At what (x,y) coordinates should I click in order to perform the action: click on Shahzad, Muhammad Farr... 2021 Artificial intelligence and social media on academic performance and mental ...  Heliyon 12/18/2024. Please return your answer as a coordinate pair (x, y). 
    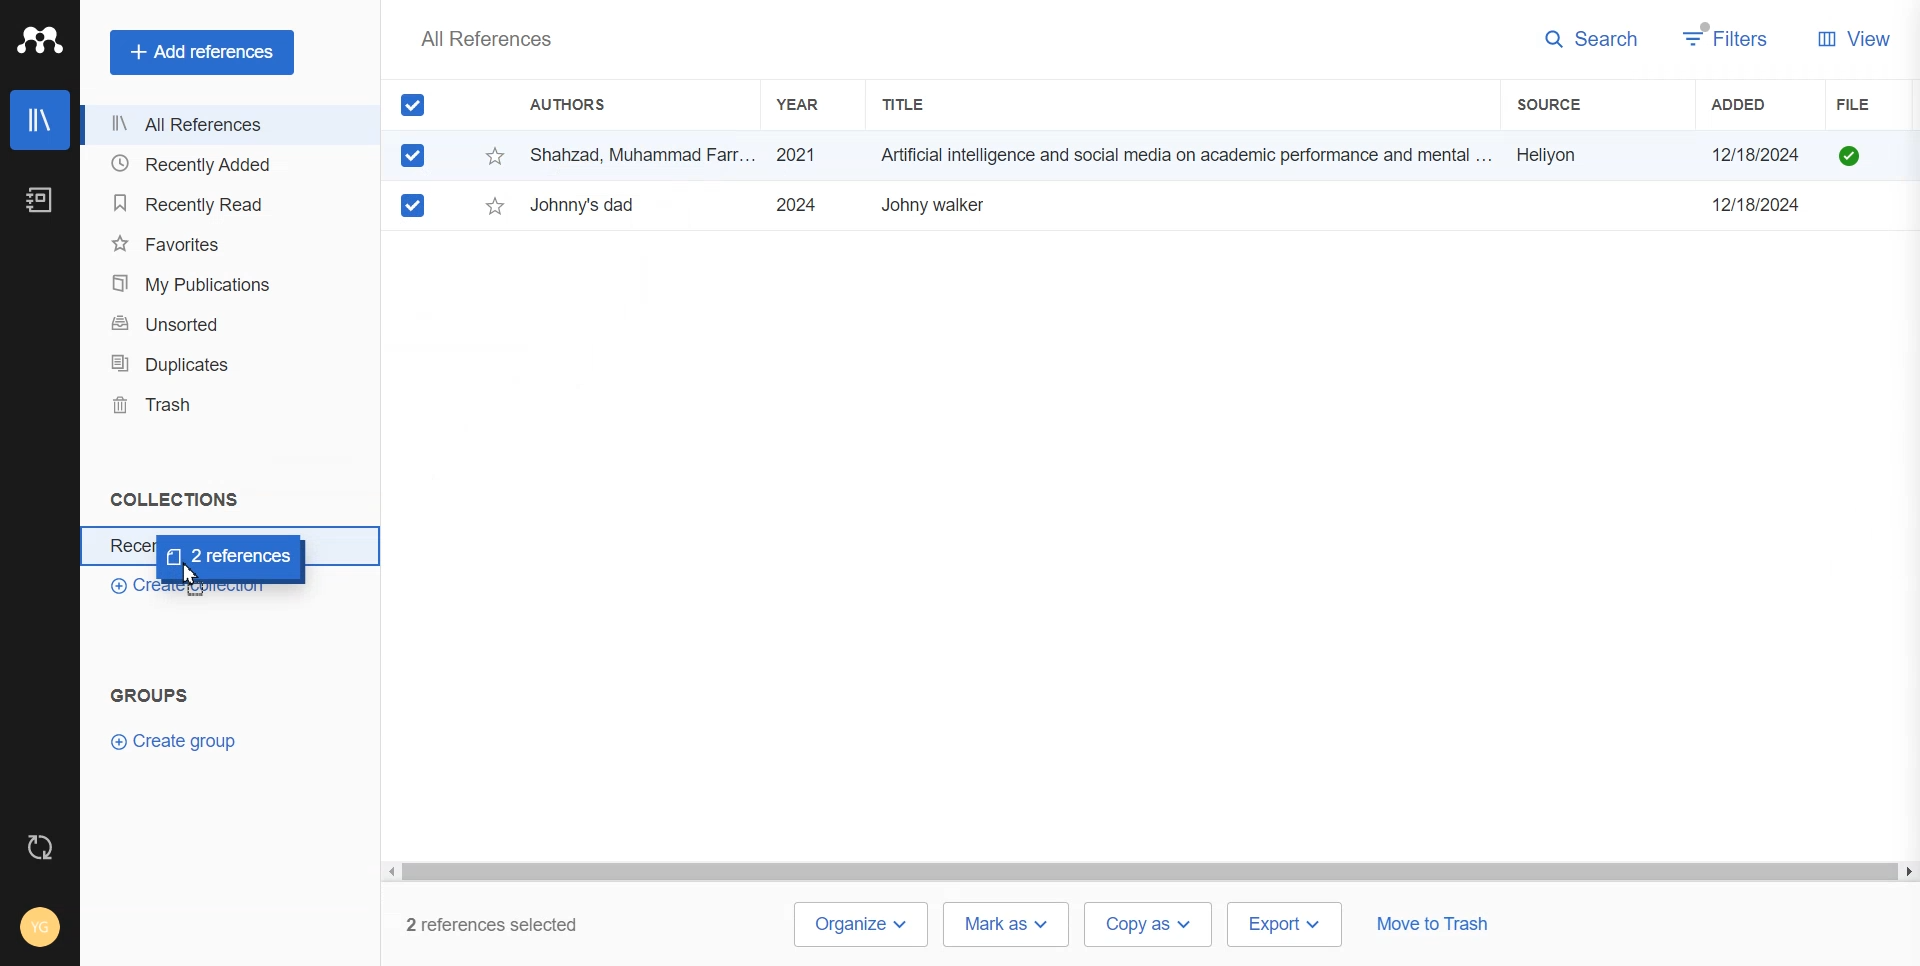
    Looking at the image, I should click on (1173, 156).